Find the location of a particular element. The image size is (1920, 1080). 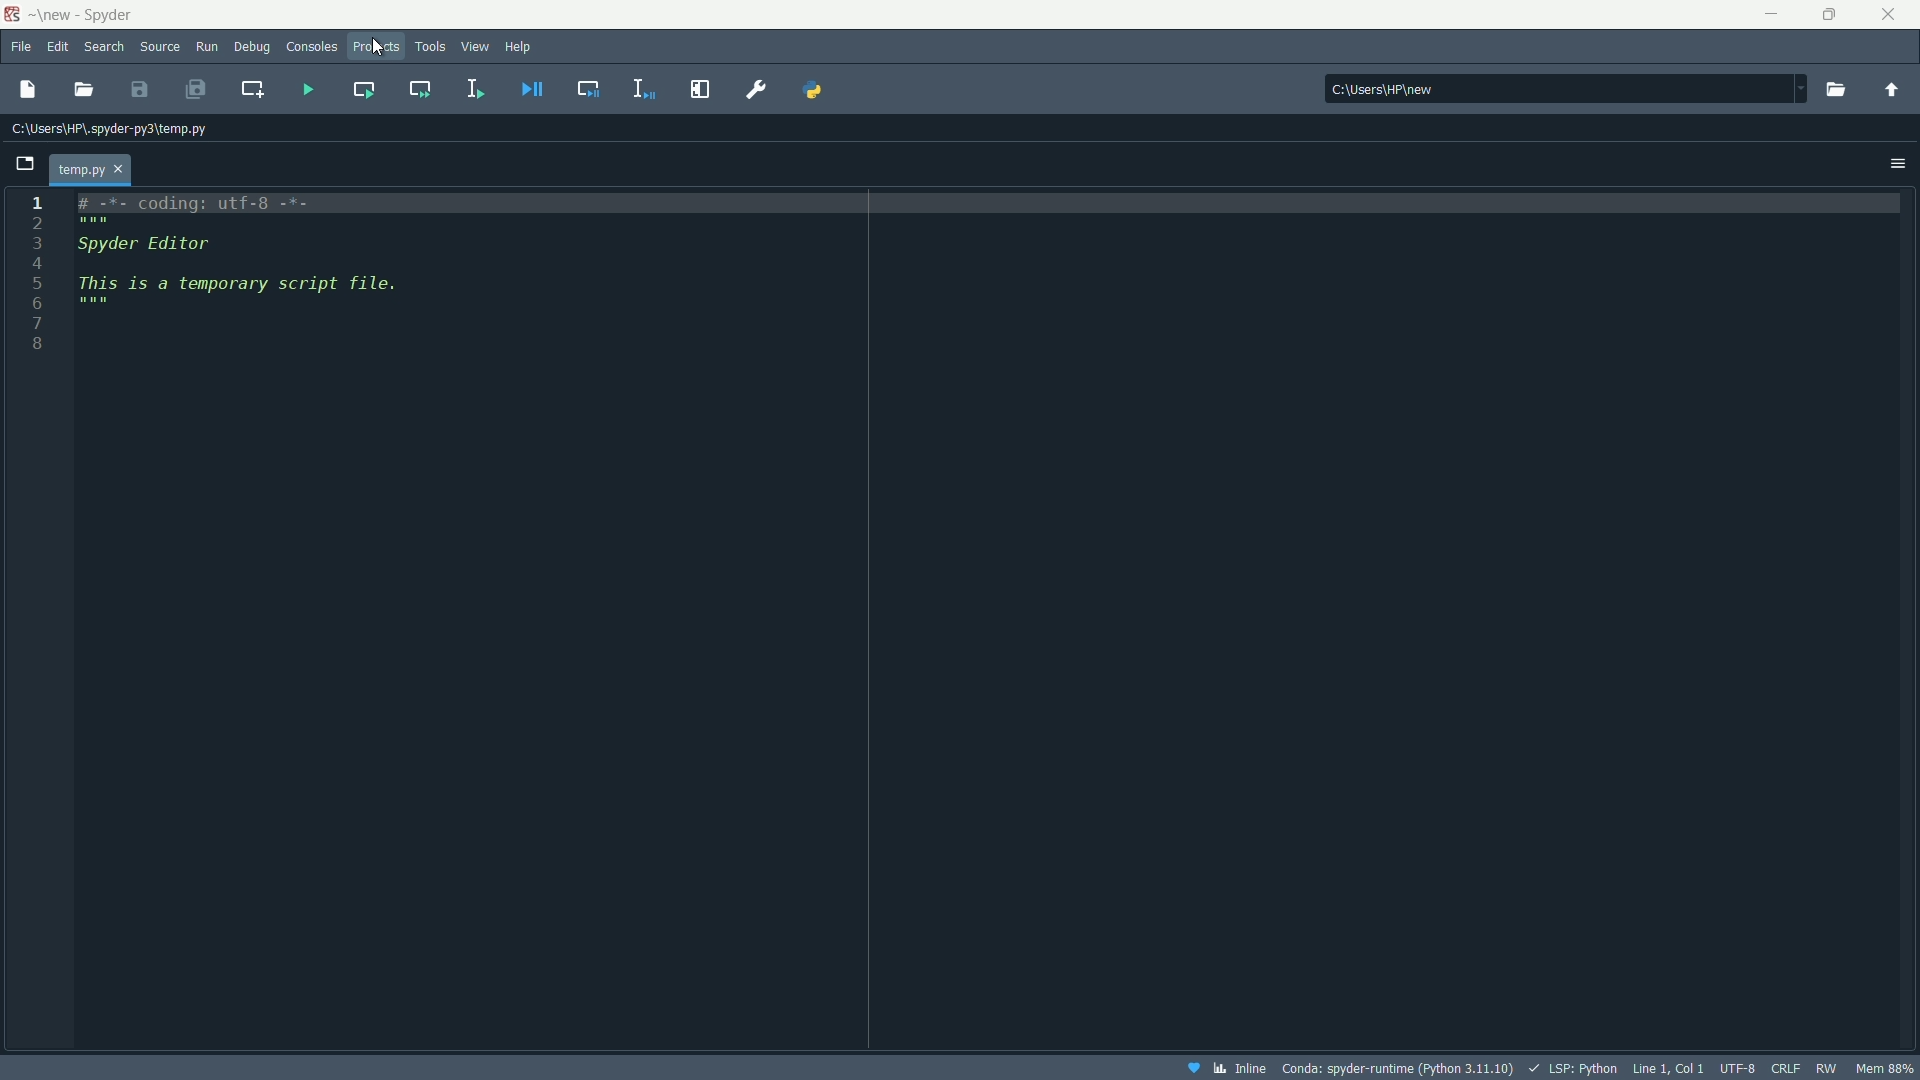

Minimize is located at coordinates (1766, 15).